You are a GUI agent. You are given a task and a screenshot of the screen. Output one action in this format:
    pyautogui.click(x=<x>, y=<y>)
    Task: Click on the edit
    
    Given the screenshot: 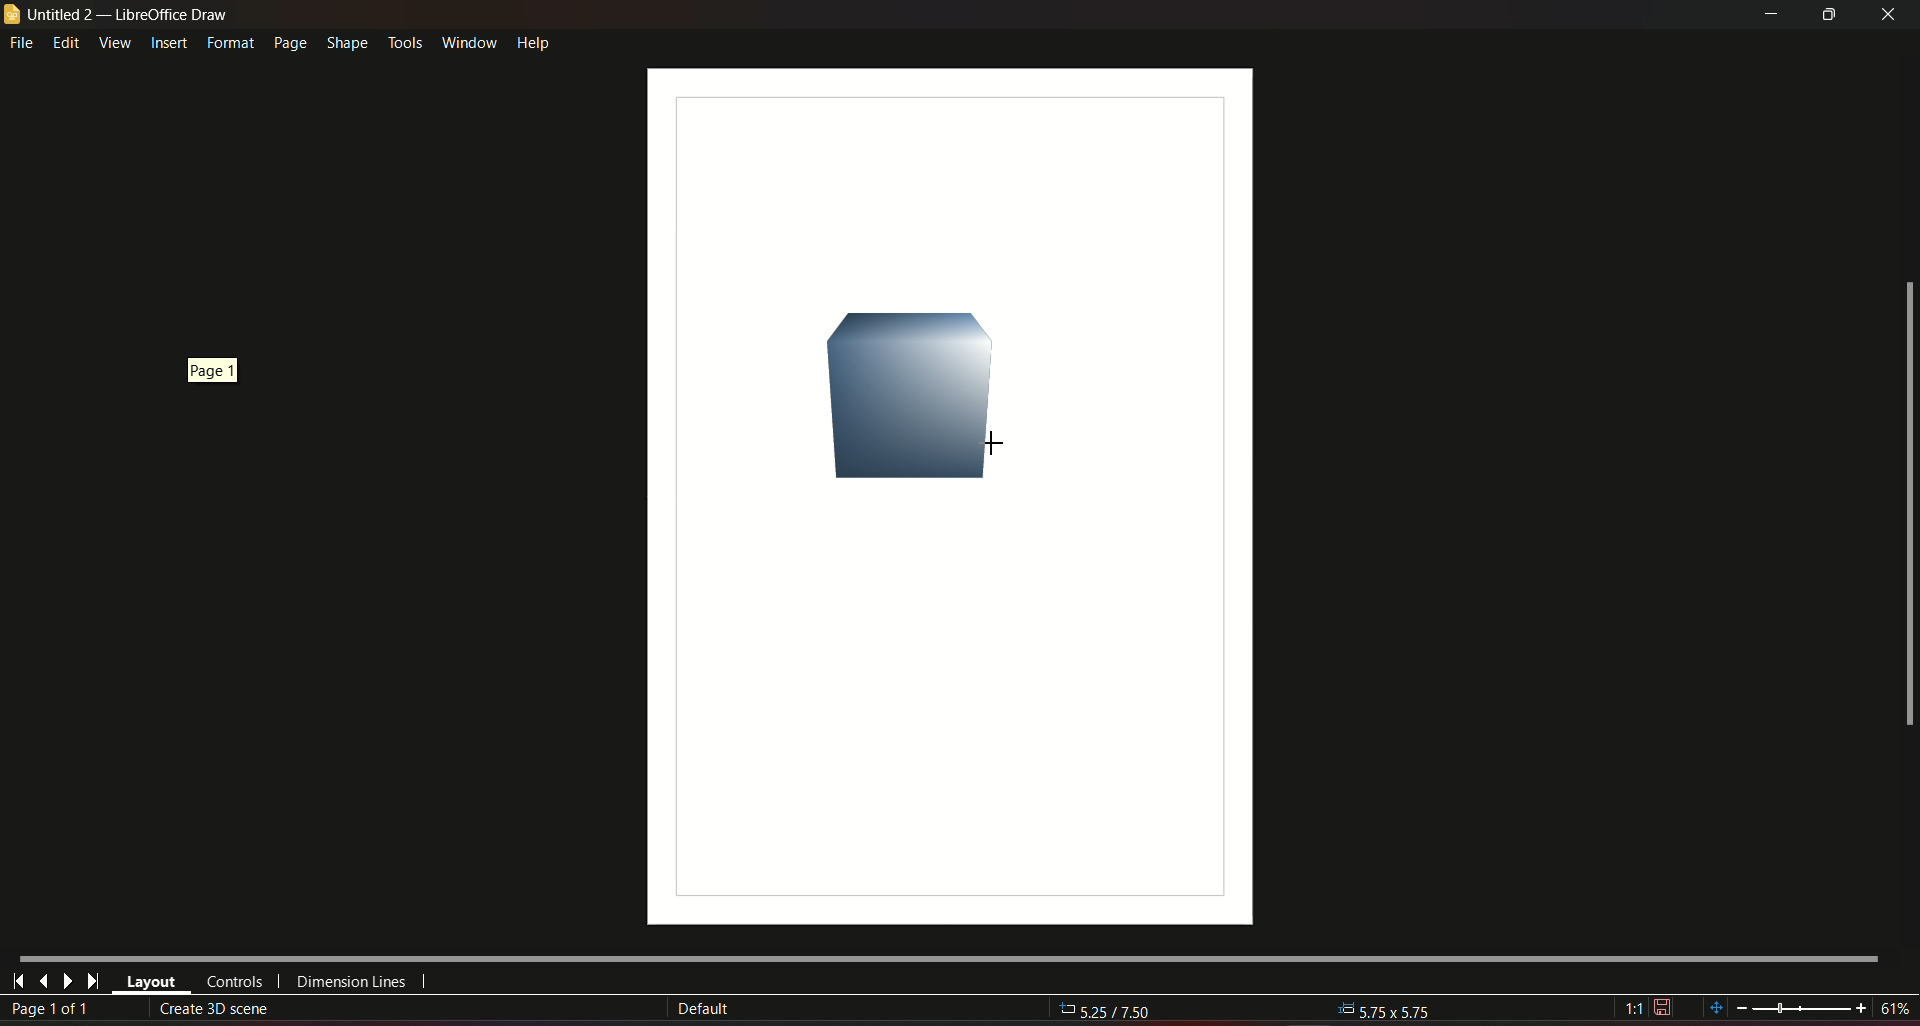 What is the action you would take?
    pyautogui.click(x=67, y=42)
    